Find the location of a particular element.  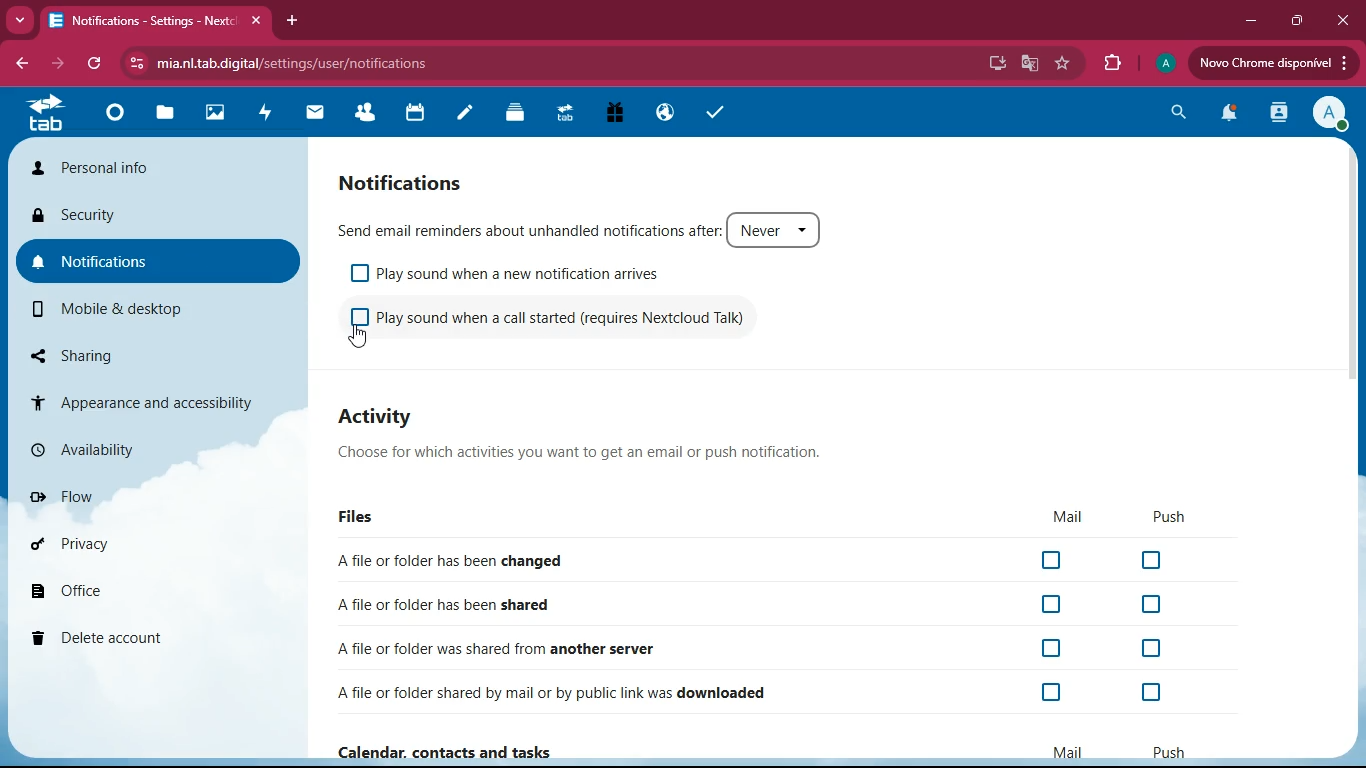

play sound is located at coordinates (575, 319).